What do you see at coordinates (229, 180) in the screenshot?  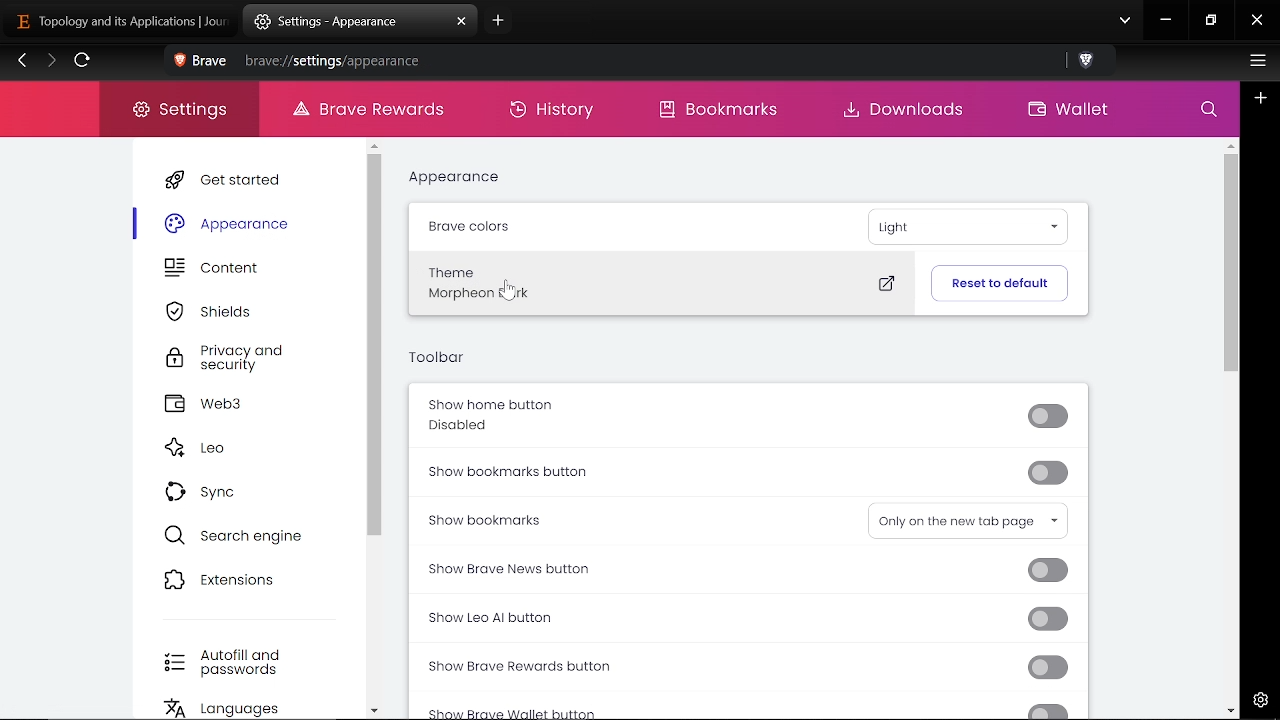 I see `Get started` at bounding box center [229, 180].